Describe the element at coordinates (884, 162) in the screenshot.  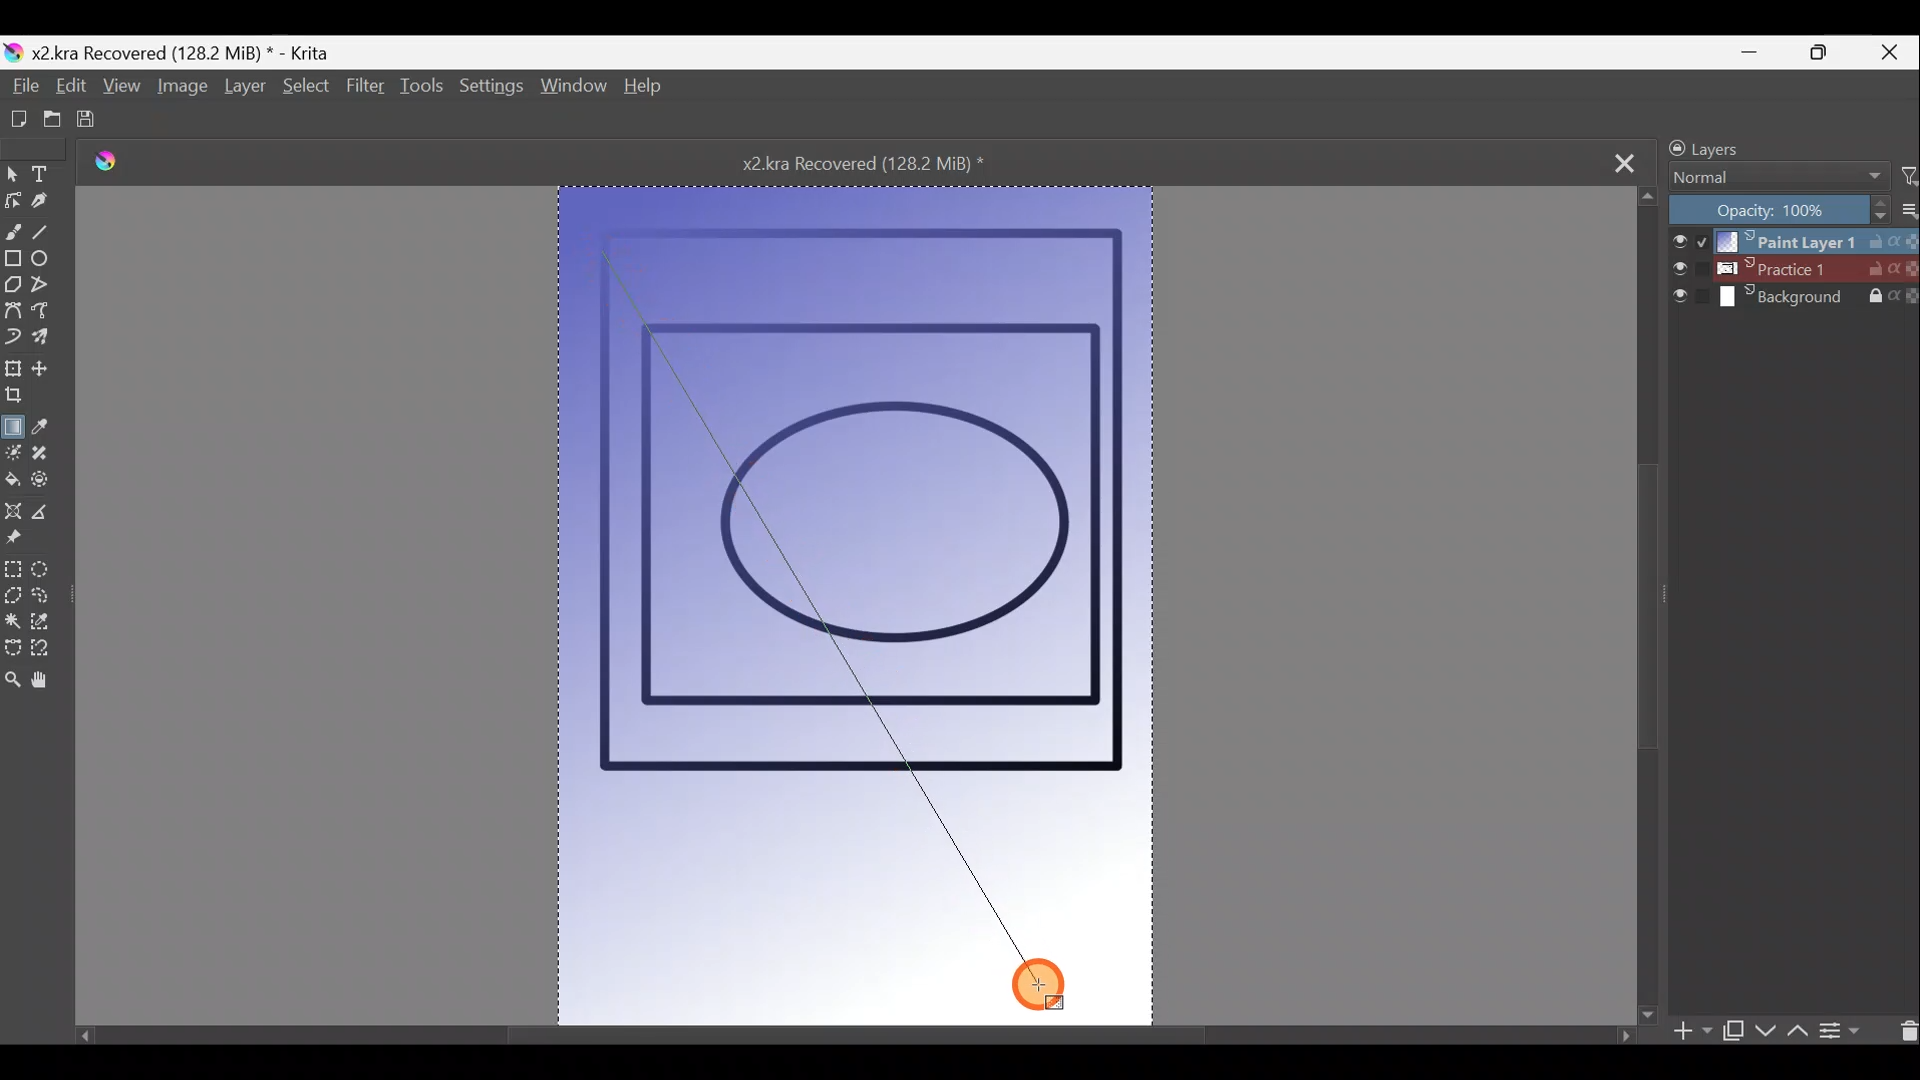
I see `Document name` at that location.